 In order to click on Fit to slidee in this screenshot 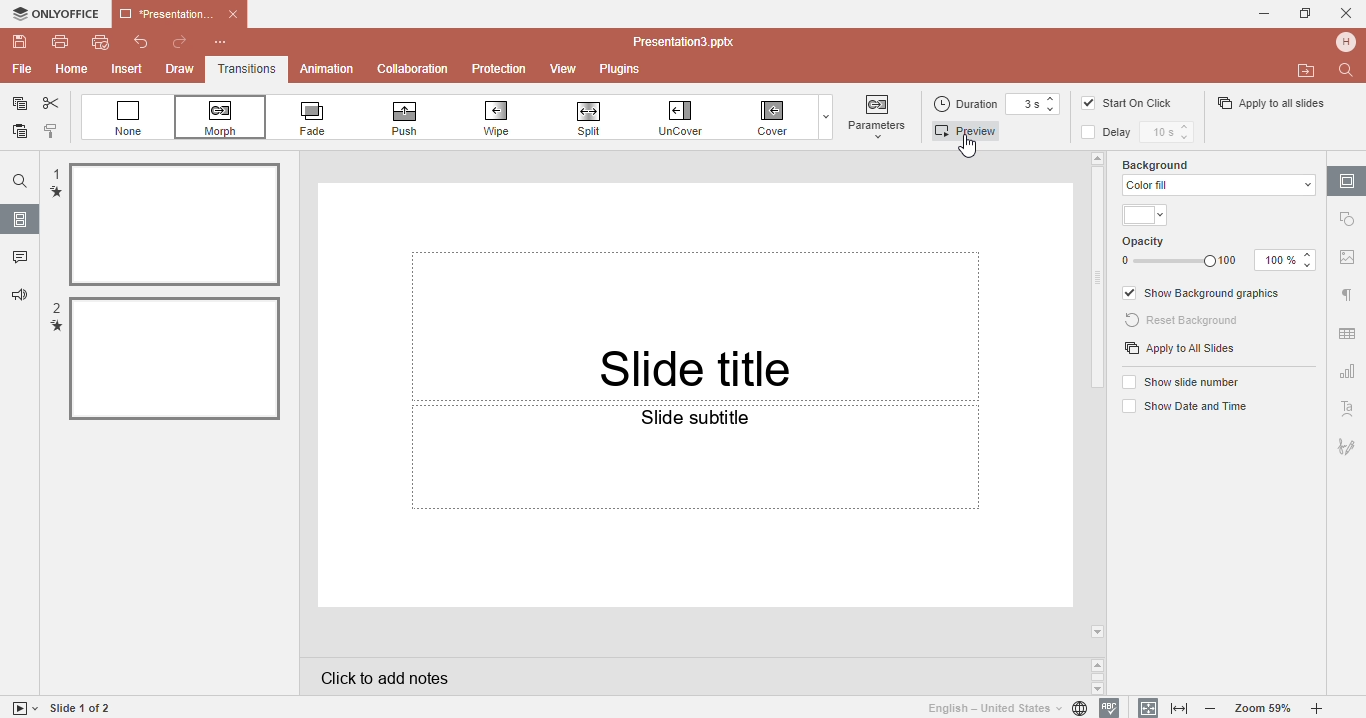, I will do `click(1144, 707)`.